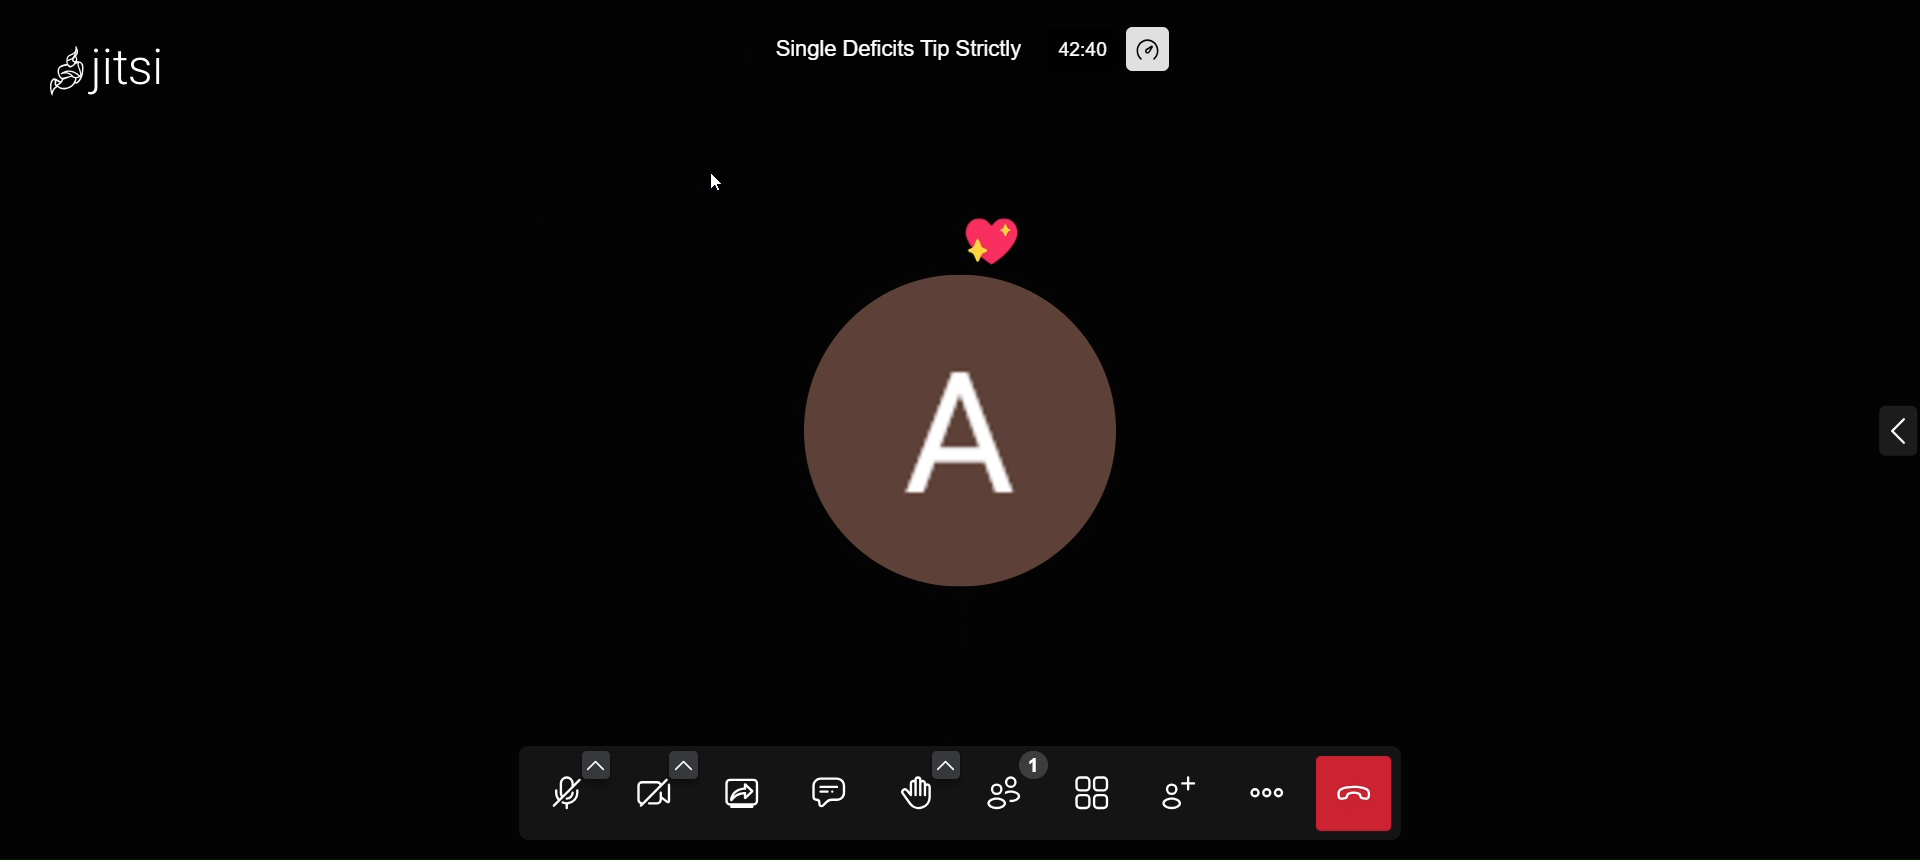  Describe the element at coordinates (970, 444) in the screenshot. I see `display picture` at that location.